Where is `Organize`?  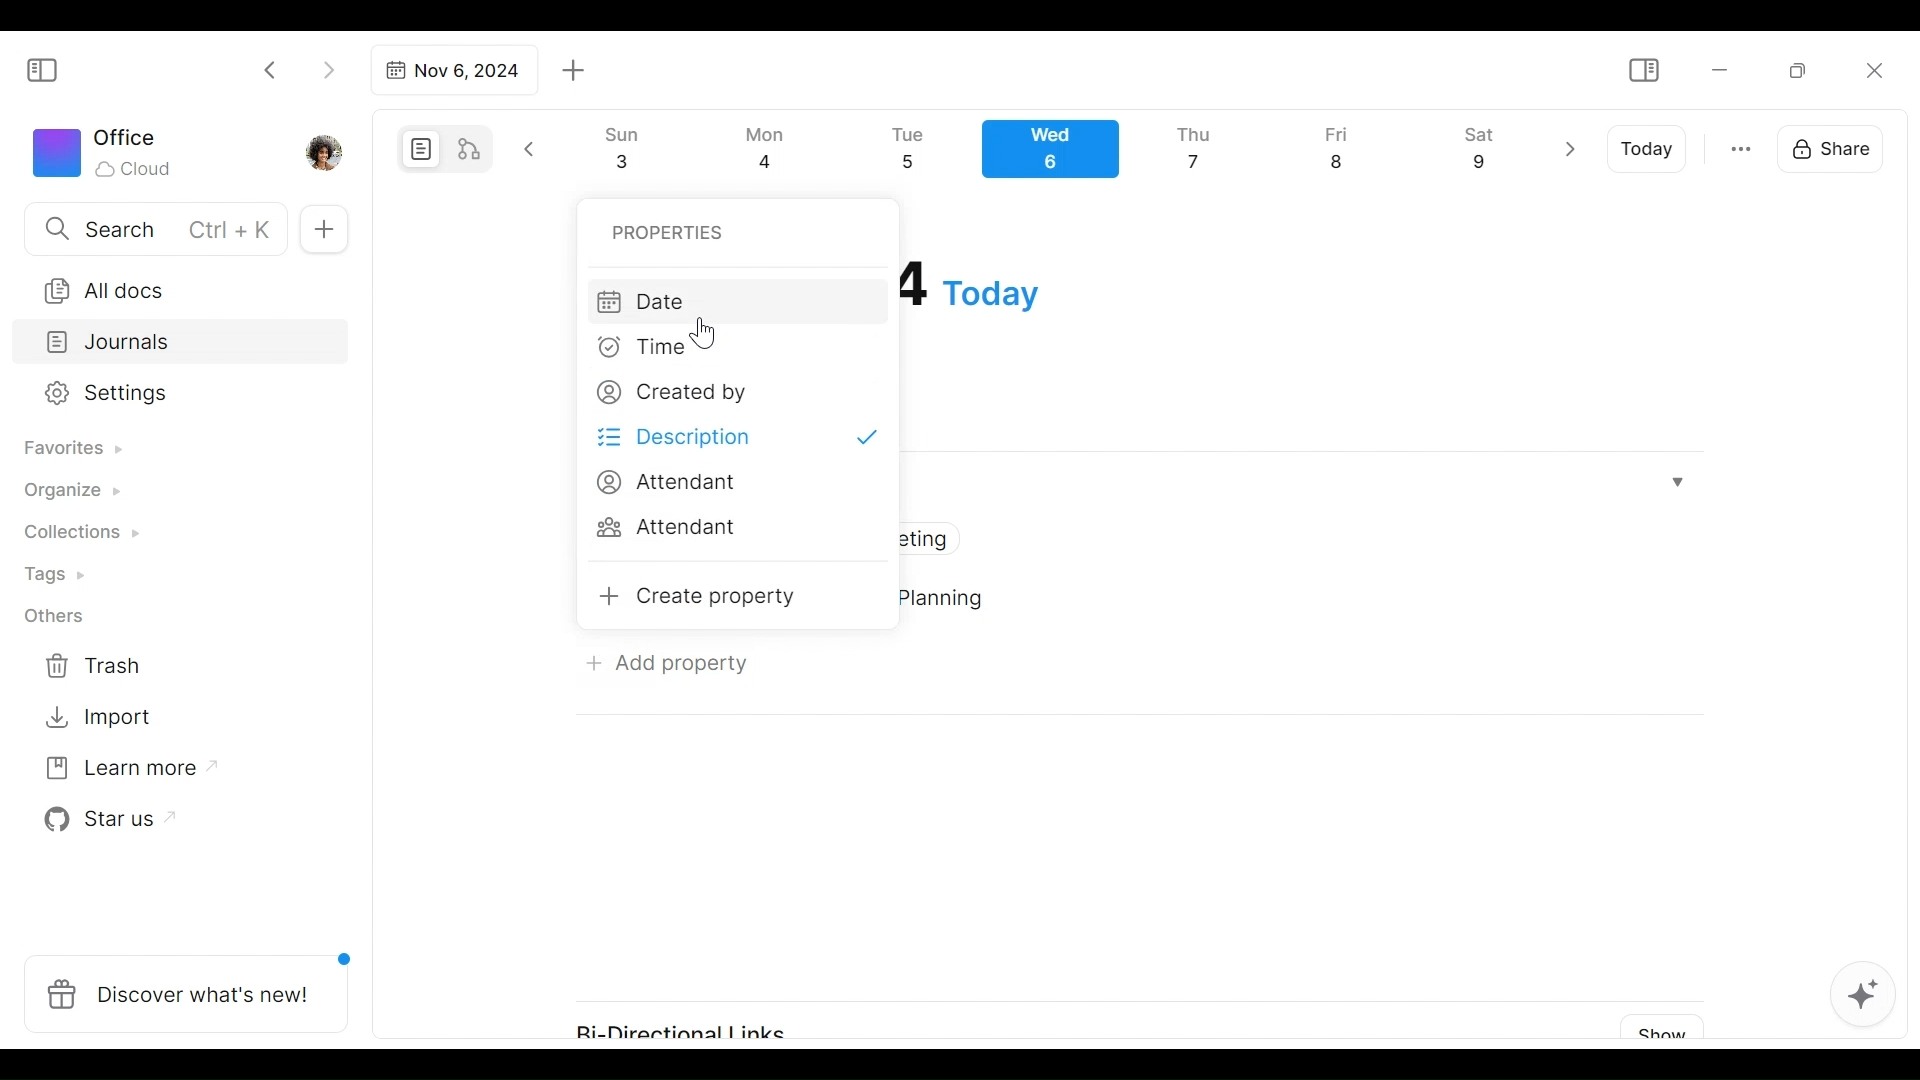 Organize is located at coordinates (70, 492).